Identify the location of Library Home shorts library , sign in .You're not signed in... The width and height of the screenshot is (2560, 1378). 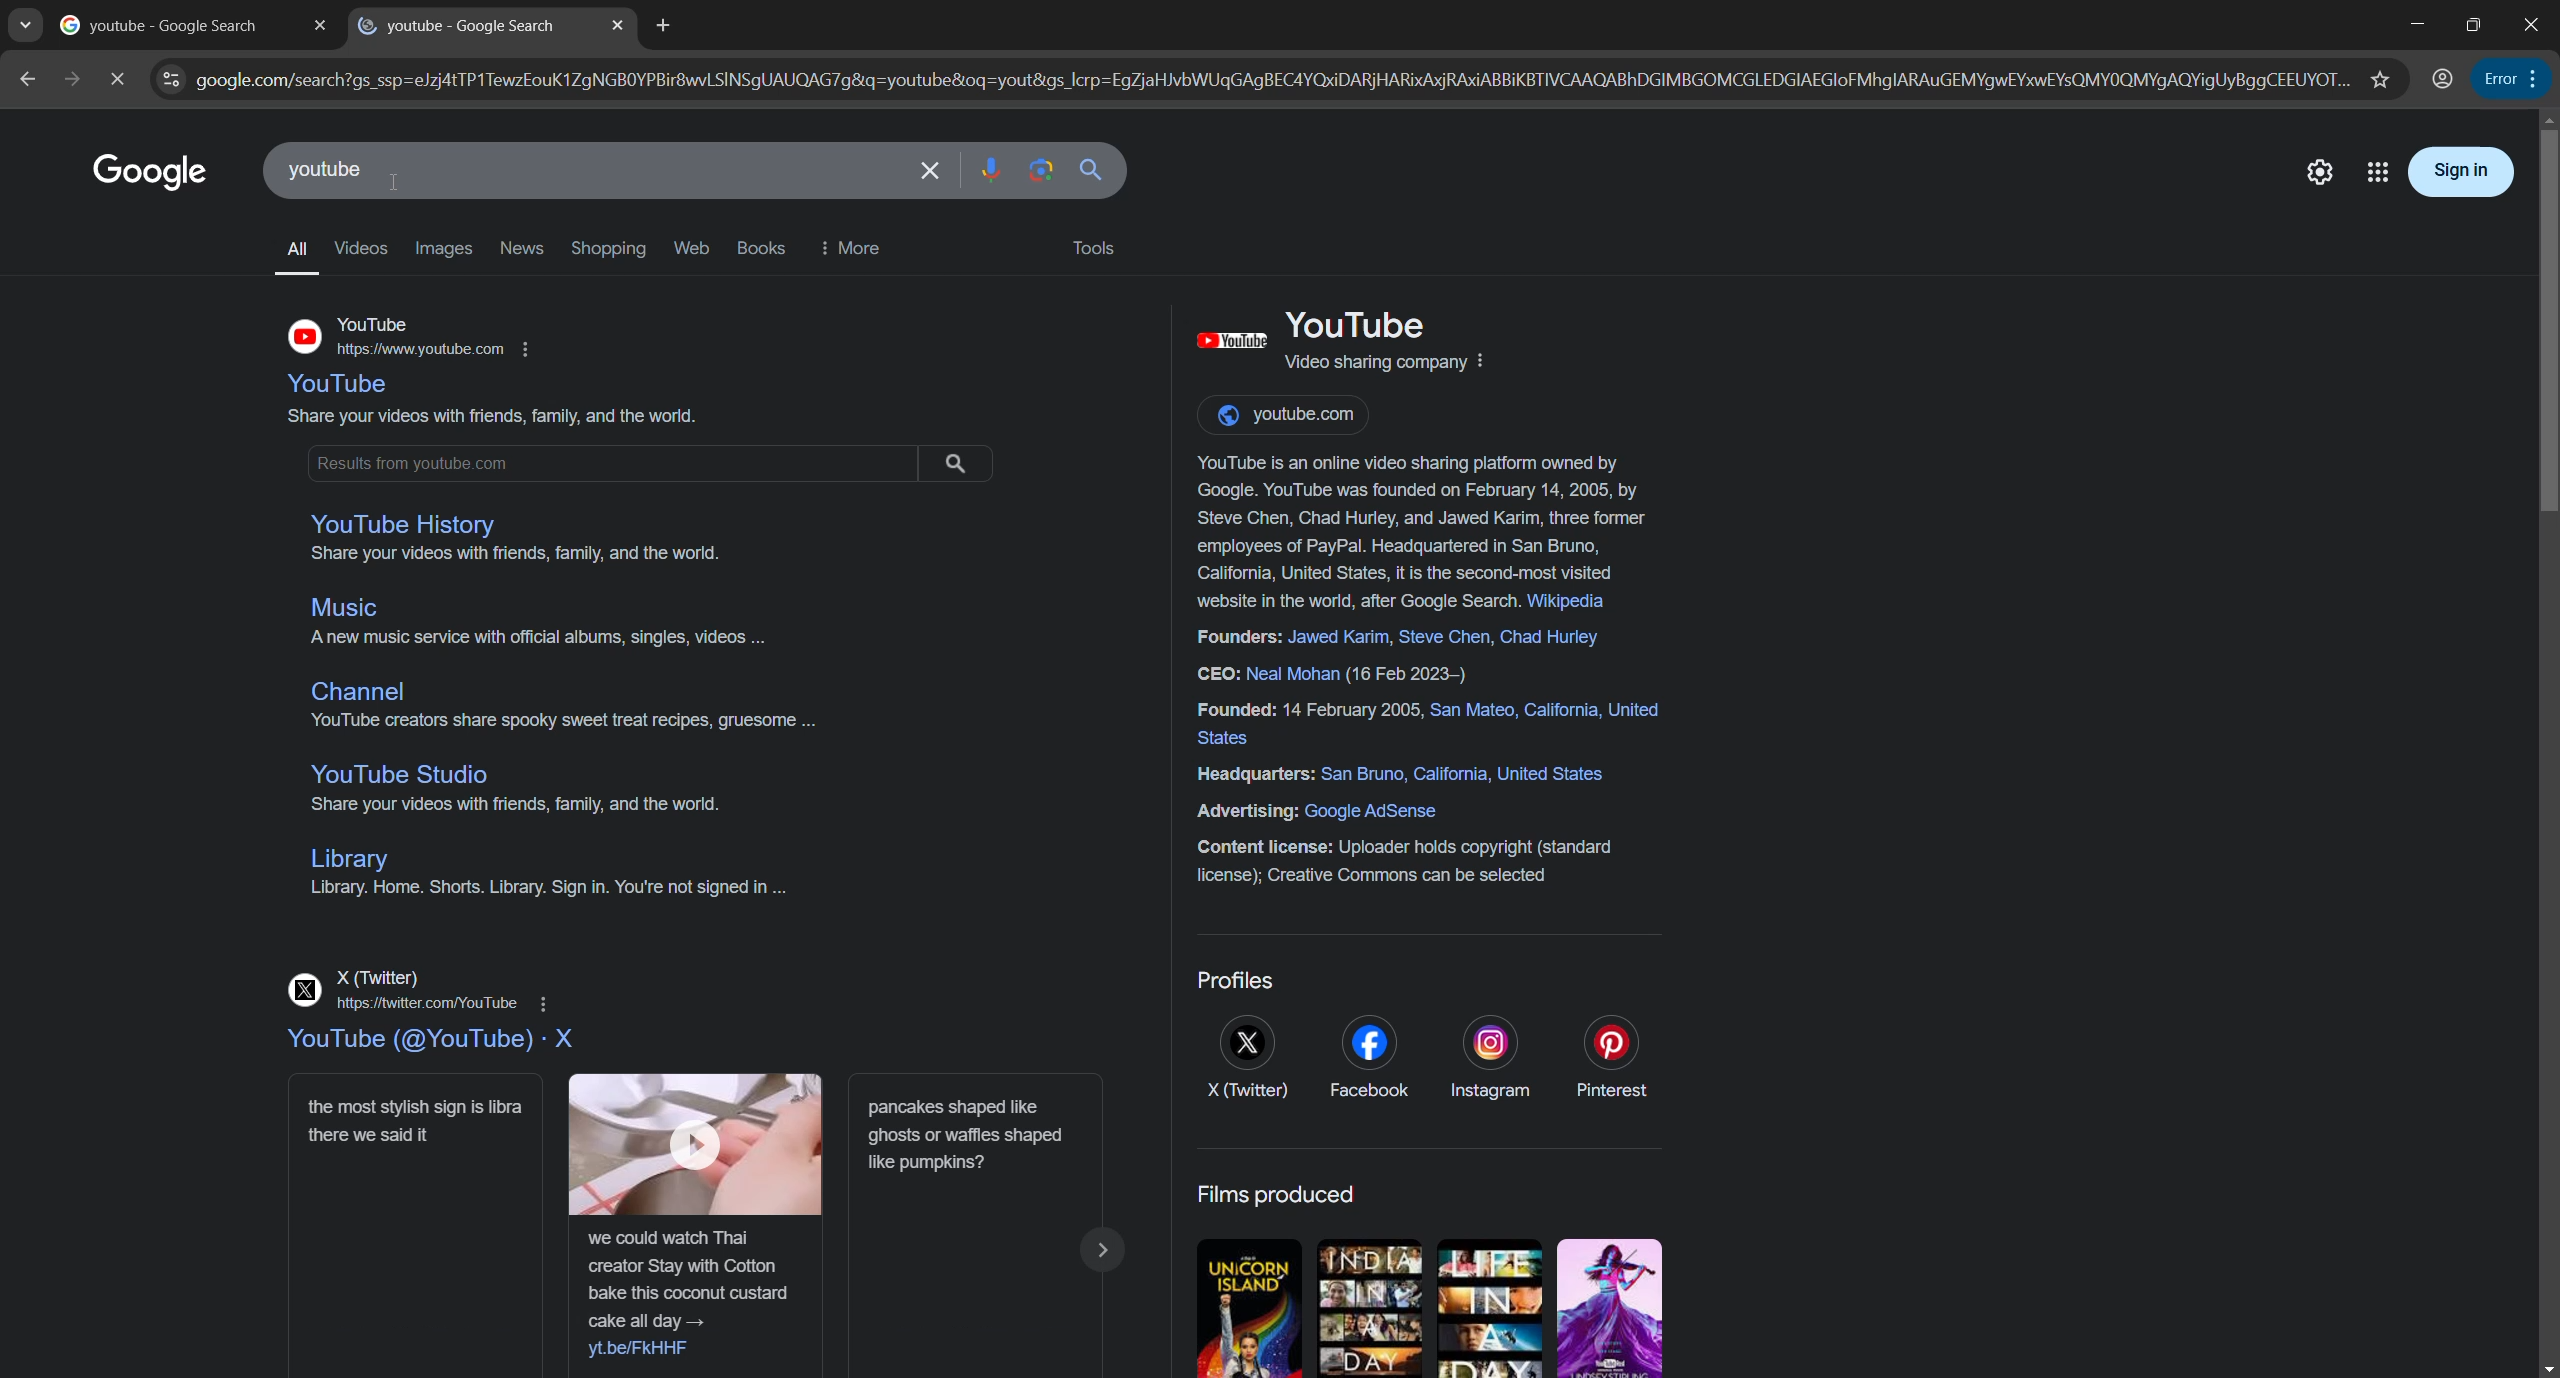
(545, 896).